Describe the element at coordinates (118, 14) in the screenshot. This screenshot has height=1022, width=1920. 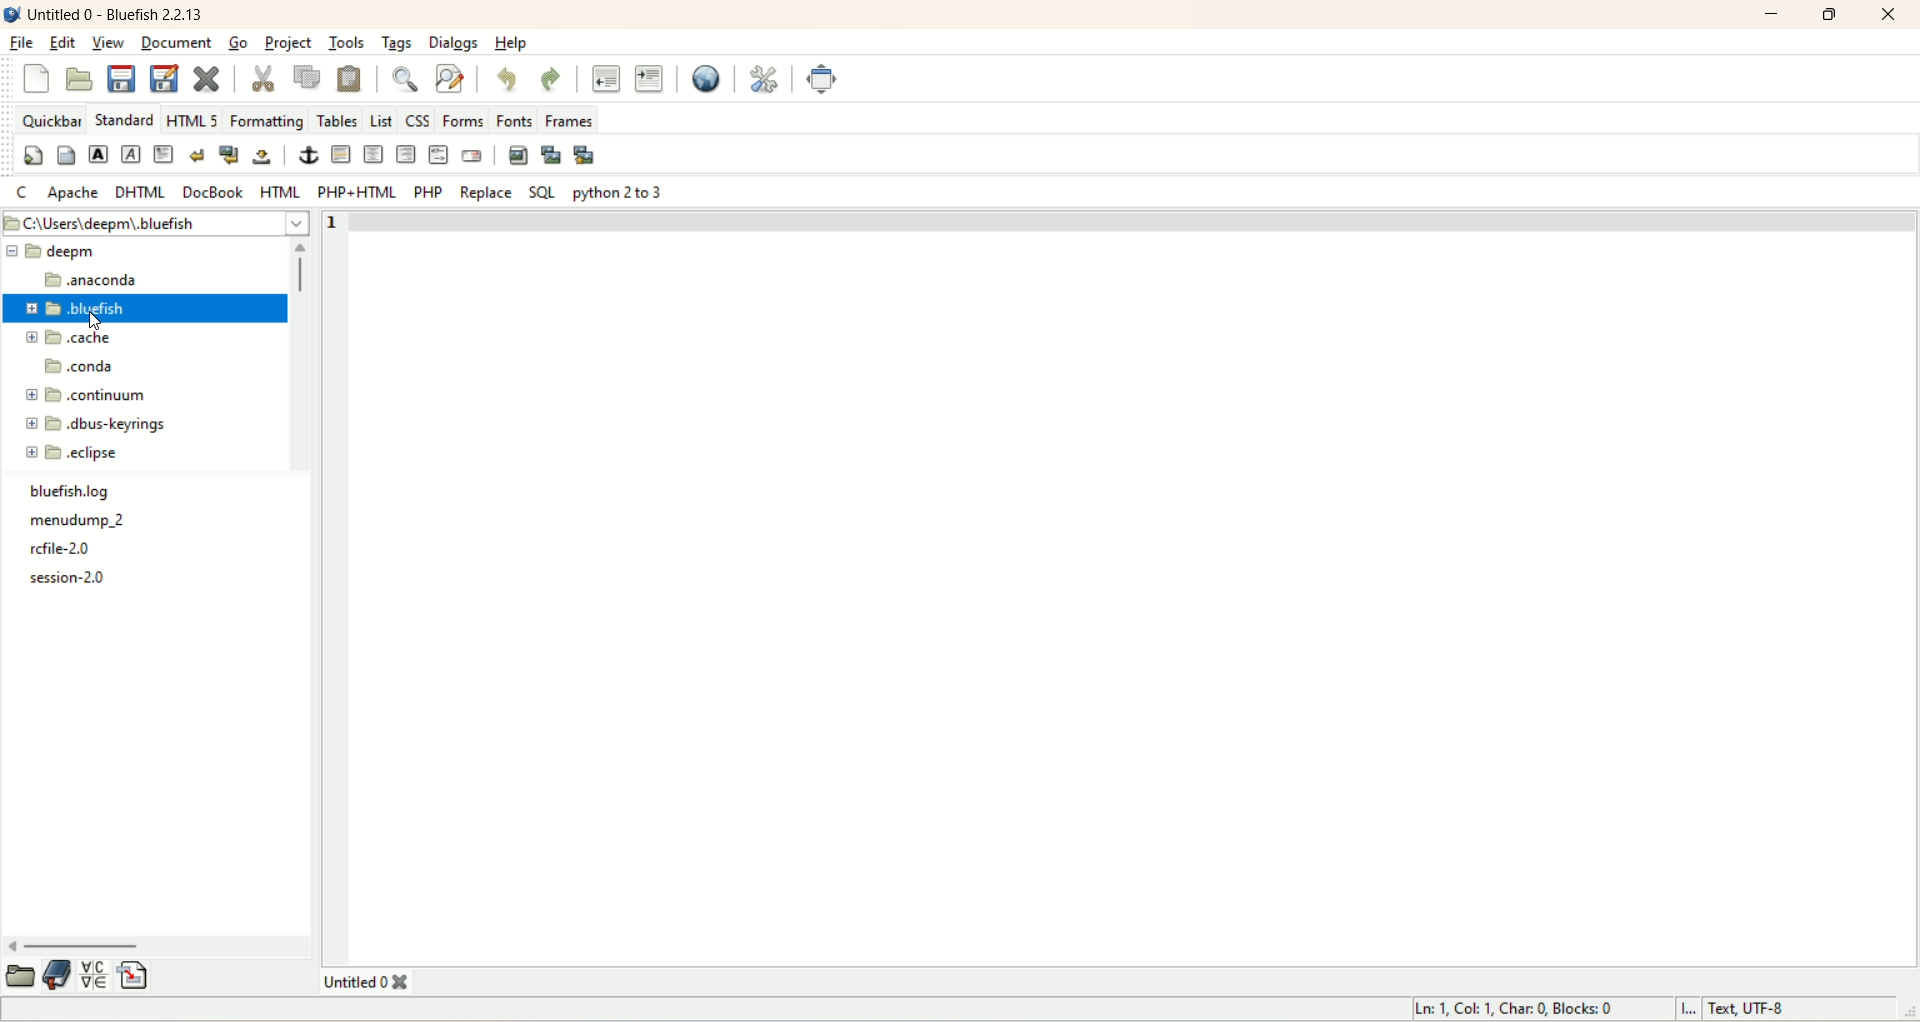
I see `title` at that location.